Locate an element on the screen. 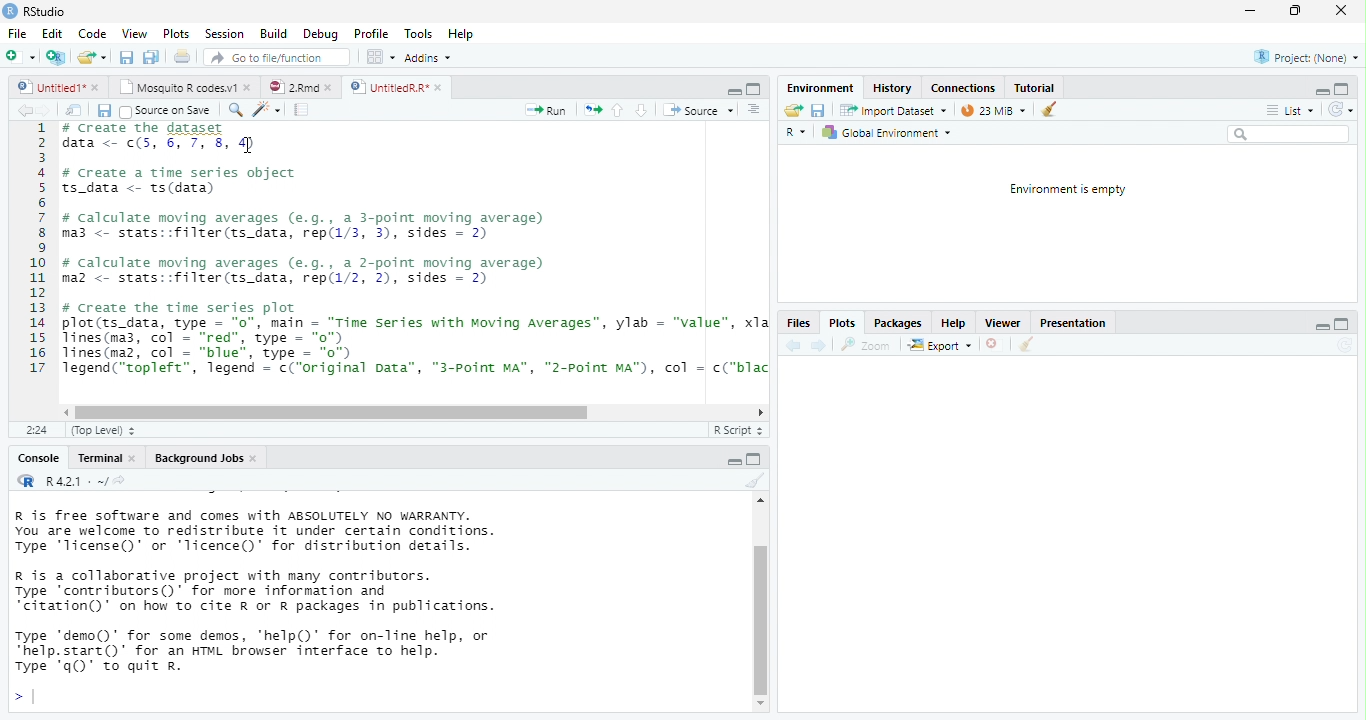 This screenshot has height=720, width=1366. Refresh is located at coordinates (1341, 110).